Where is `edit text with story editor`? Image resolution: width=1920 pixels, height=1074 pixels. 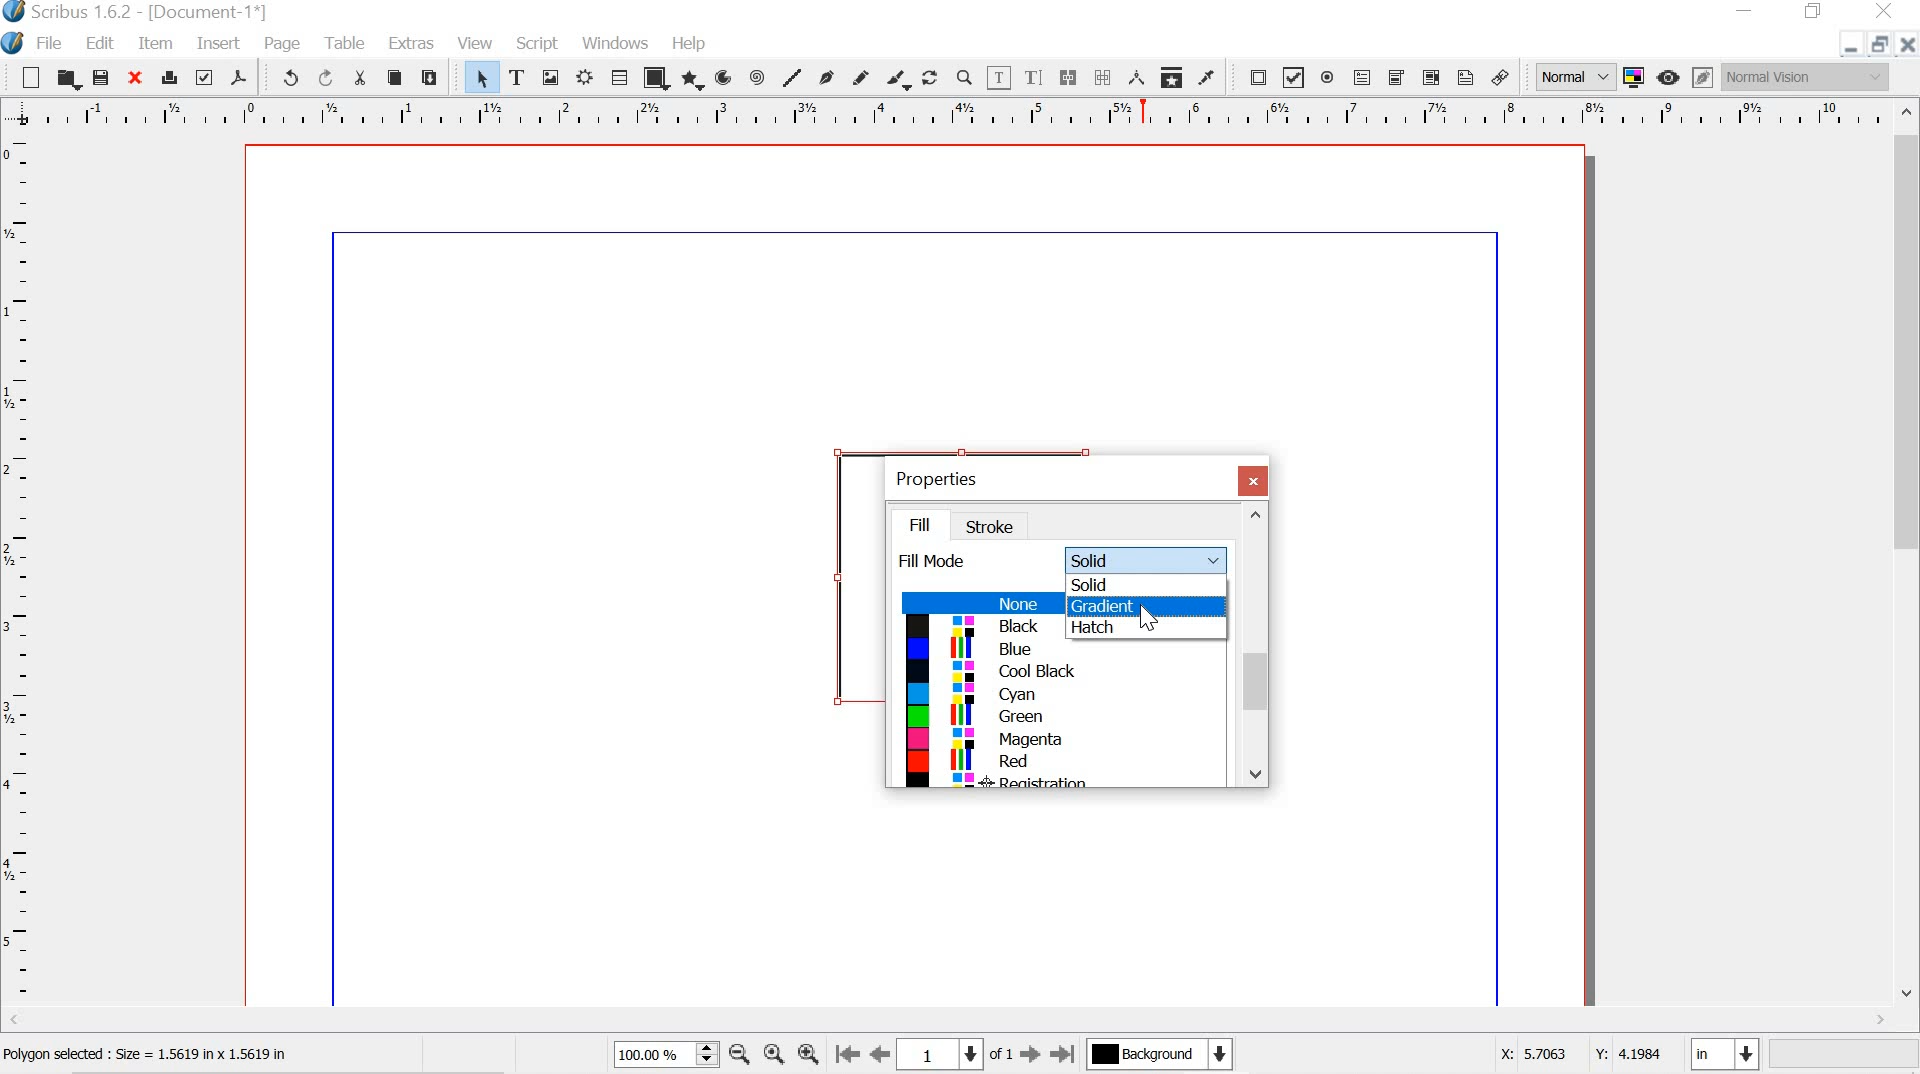
edit text with story editor is located at coordinates (1037, 78).